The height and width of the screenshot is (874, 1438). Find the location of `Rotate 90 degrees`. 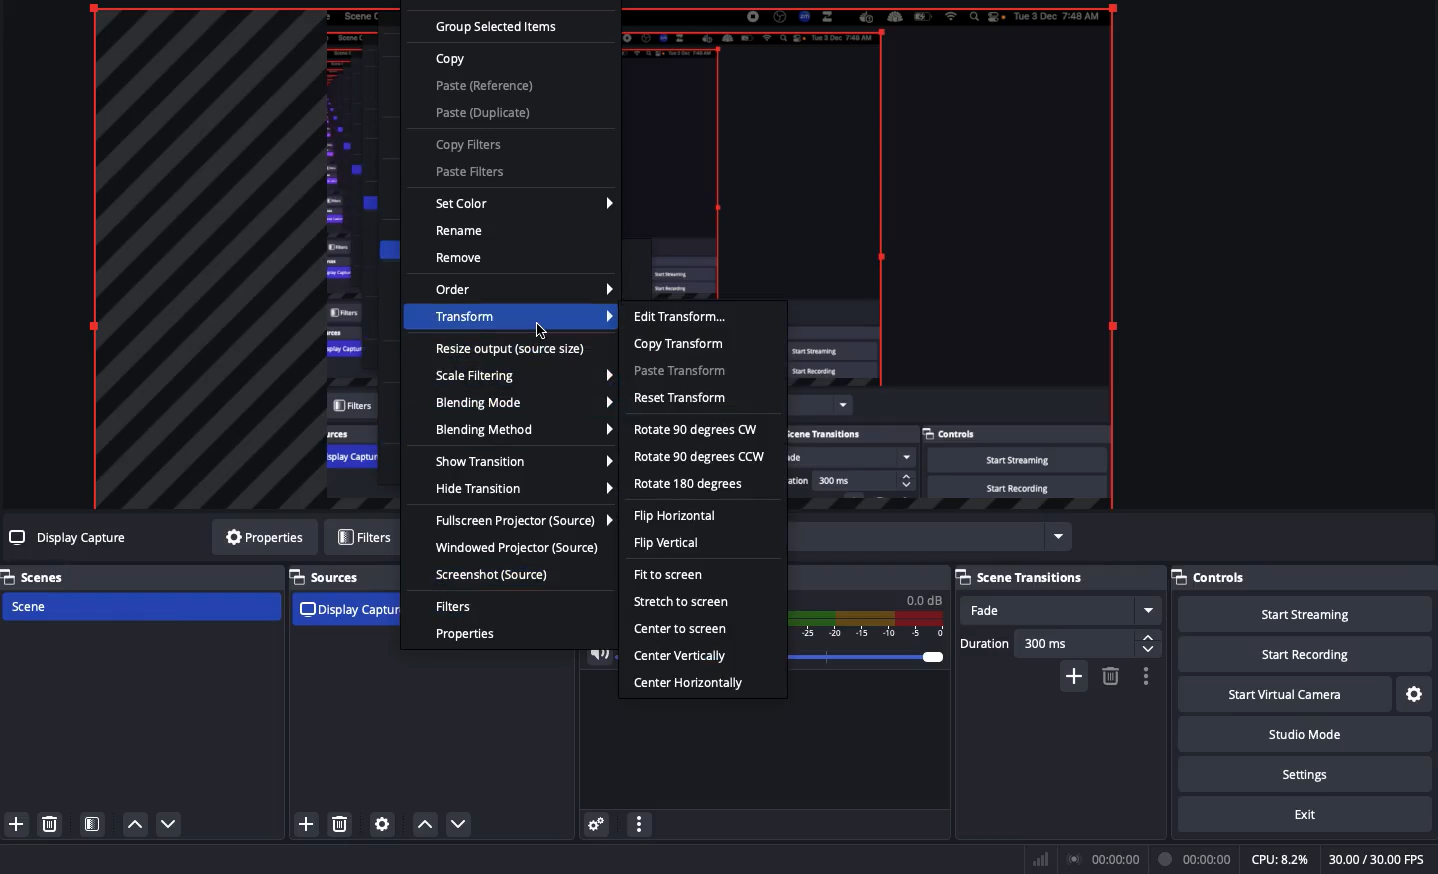

Rotate 90 degrees is located at coordinates (701, 432).